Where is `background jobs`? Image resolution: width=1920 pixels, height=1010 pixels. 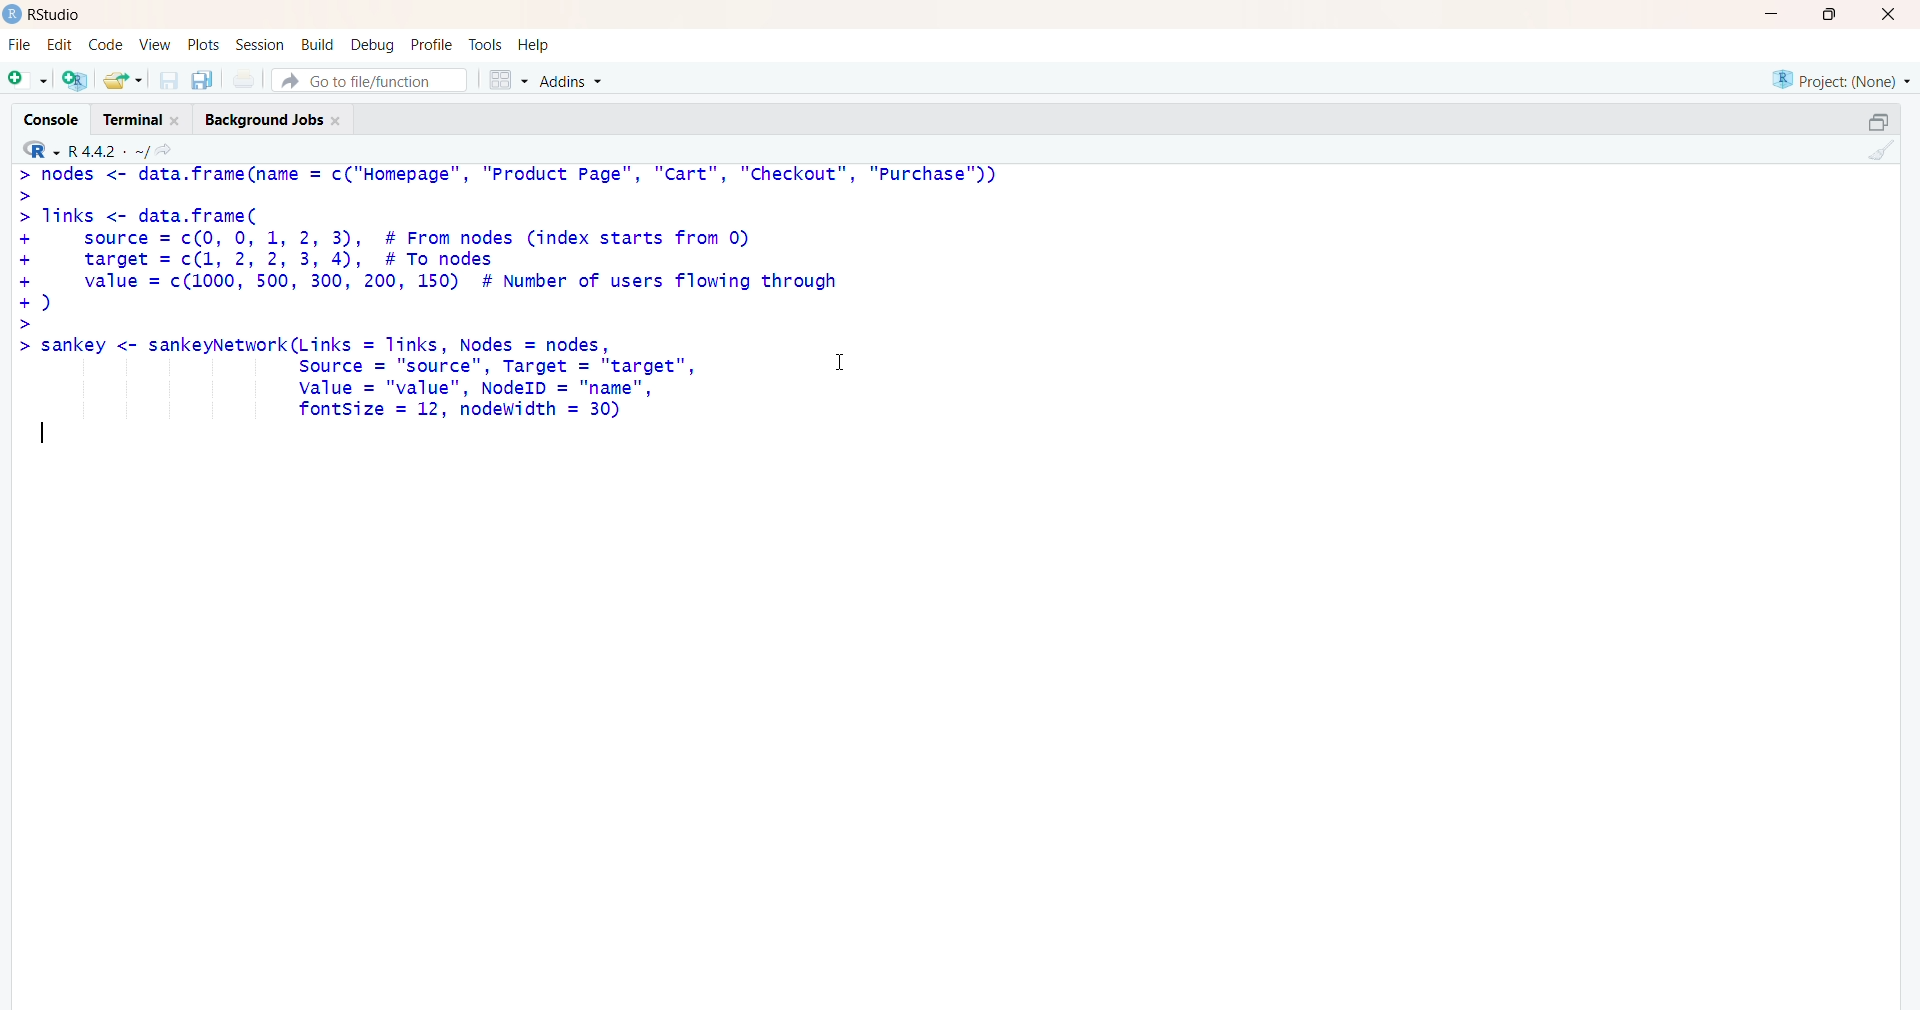
background jobs is located at coordinates (278, 122).